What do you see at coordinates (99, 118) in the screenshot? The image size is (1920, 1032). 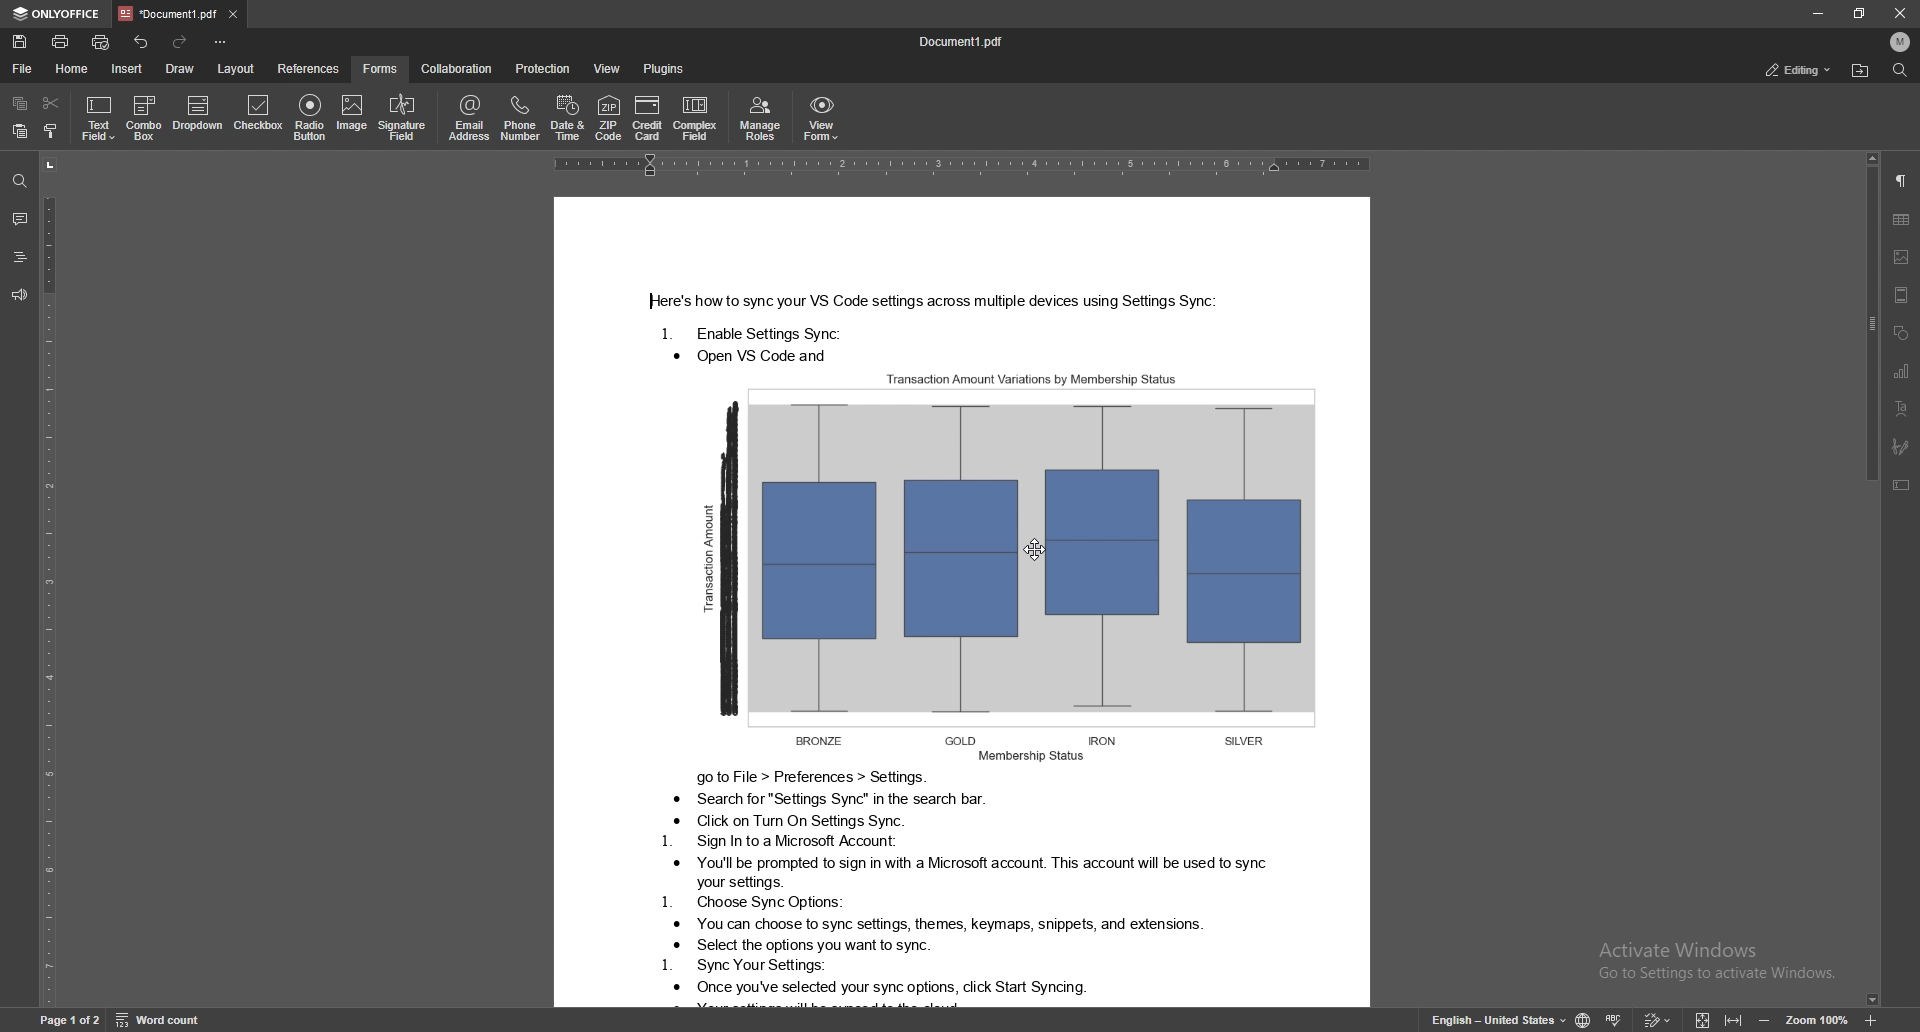 I see `text field` at bounding box center [99, 118].